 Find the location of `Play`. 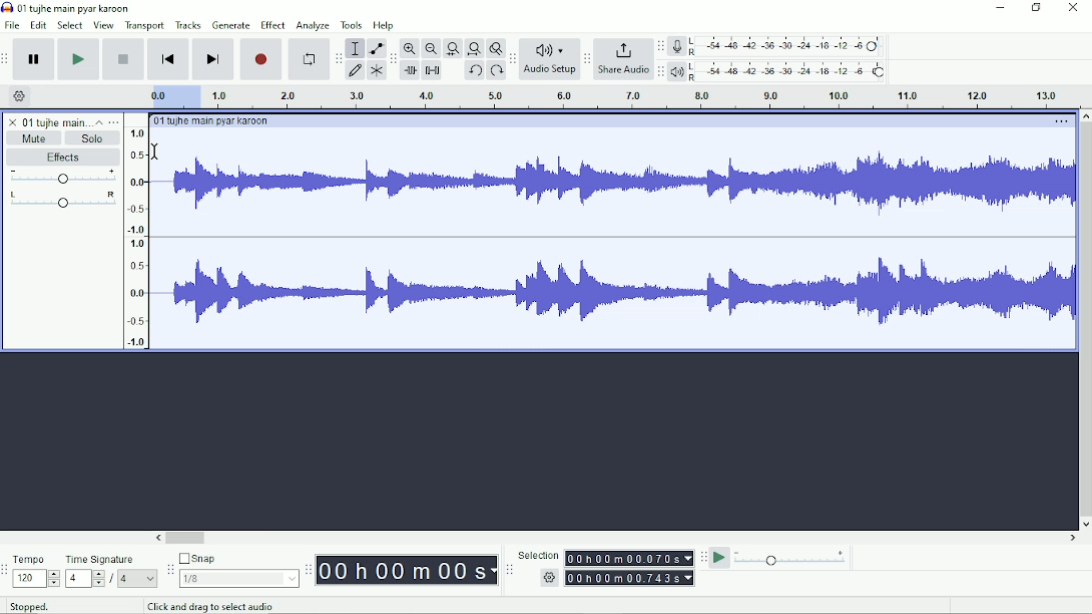

Play is located at coordinates (78, 59).